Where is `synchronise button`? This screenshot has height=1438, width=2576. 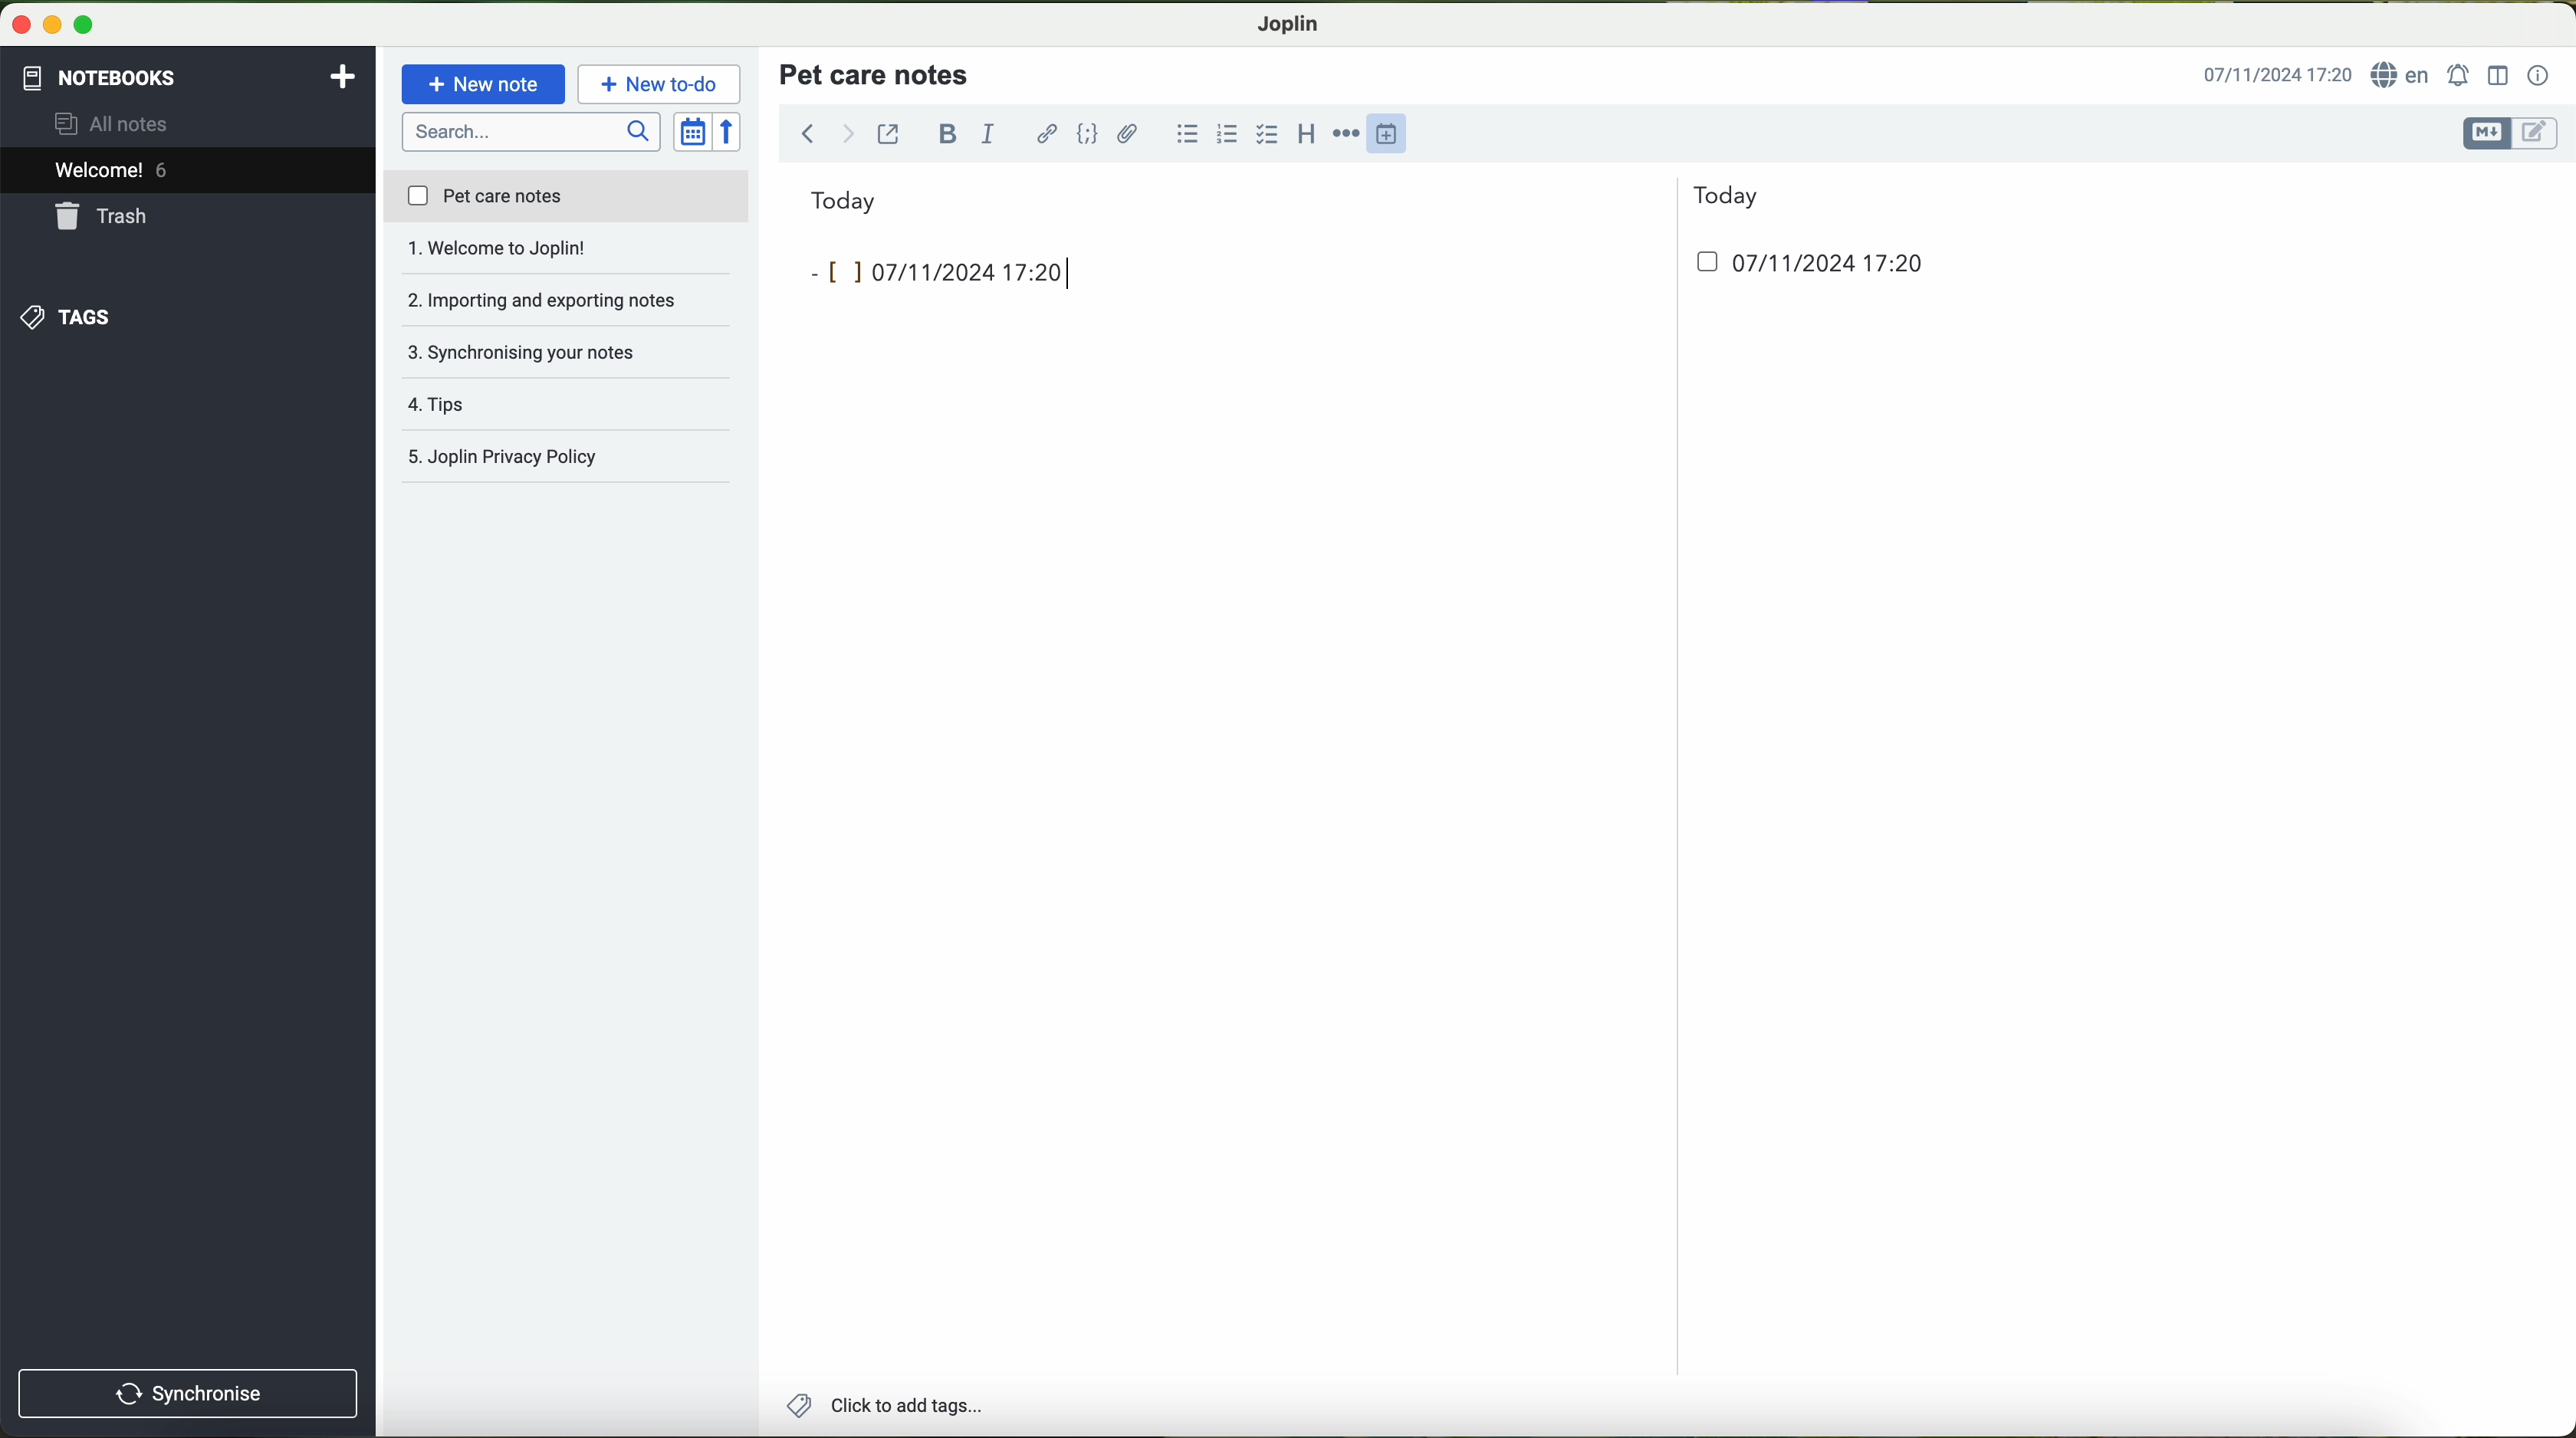 synchronise button is located at coordinates (188, 1393).